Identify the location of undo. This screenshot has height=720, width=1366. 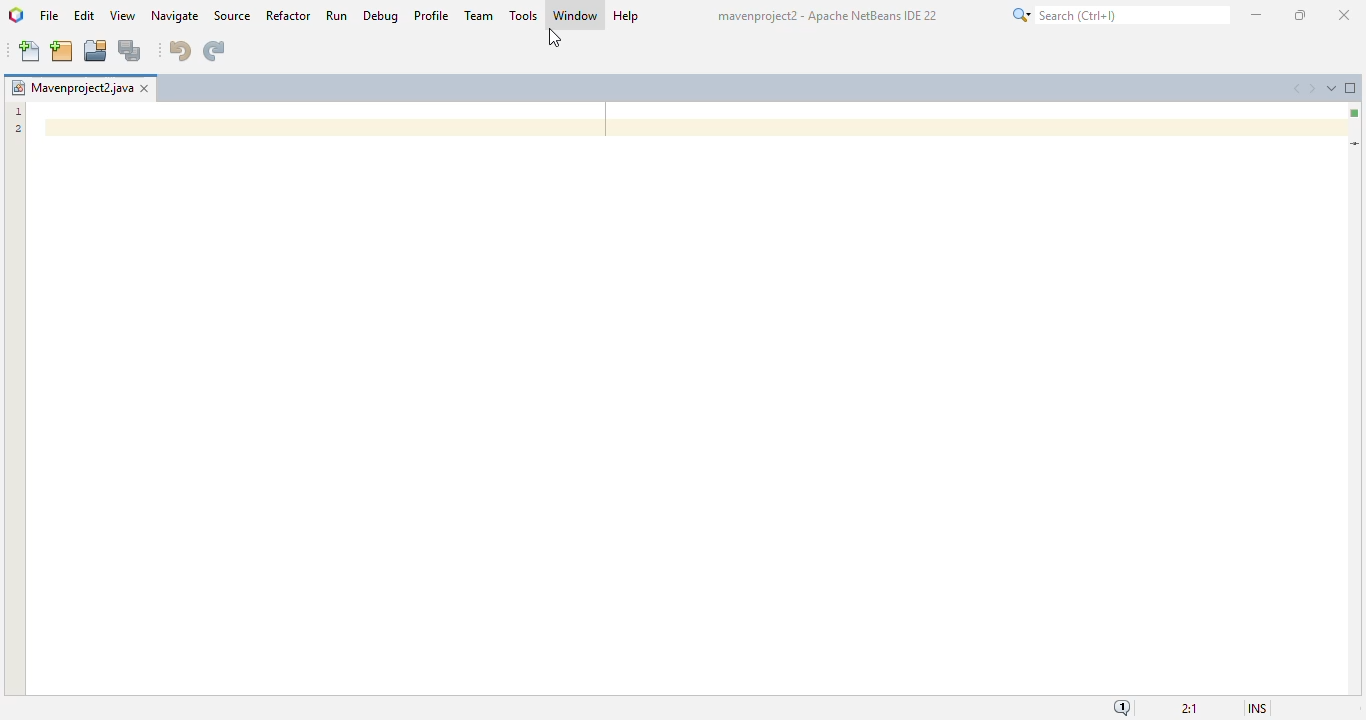
(181, 51).